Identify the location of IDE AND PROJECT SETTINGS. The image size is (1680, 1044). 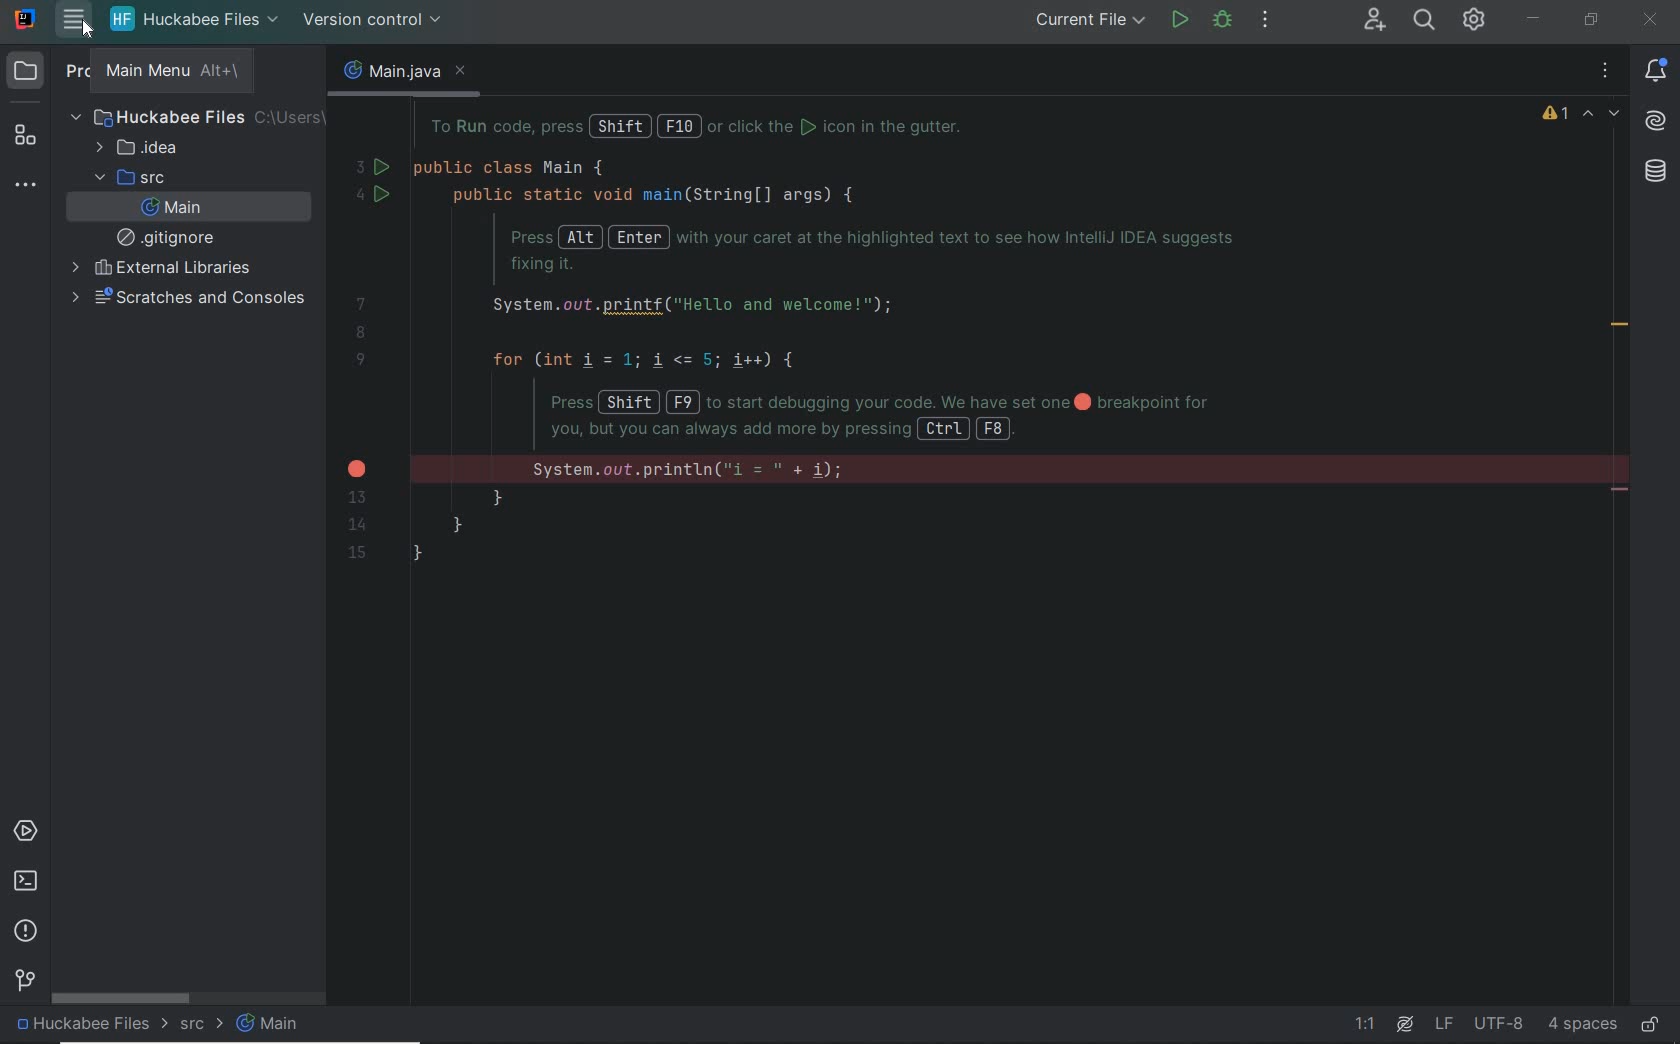
(1475, 20).